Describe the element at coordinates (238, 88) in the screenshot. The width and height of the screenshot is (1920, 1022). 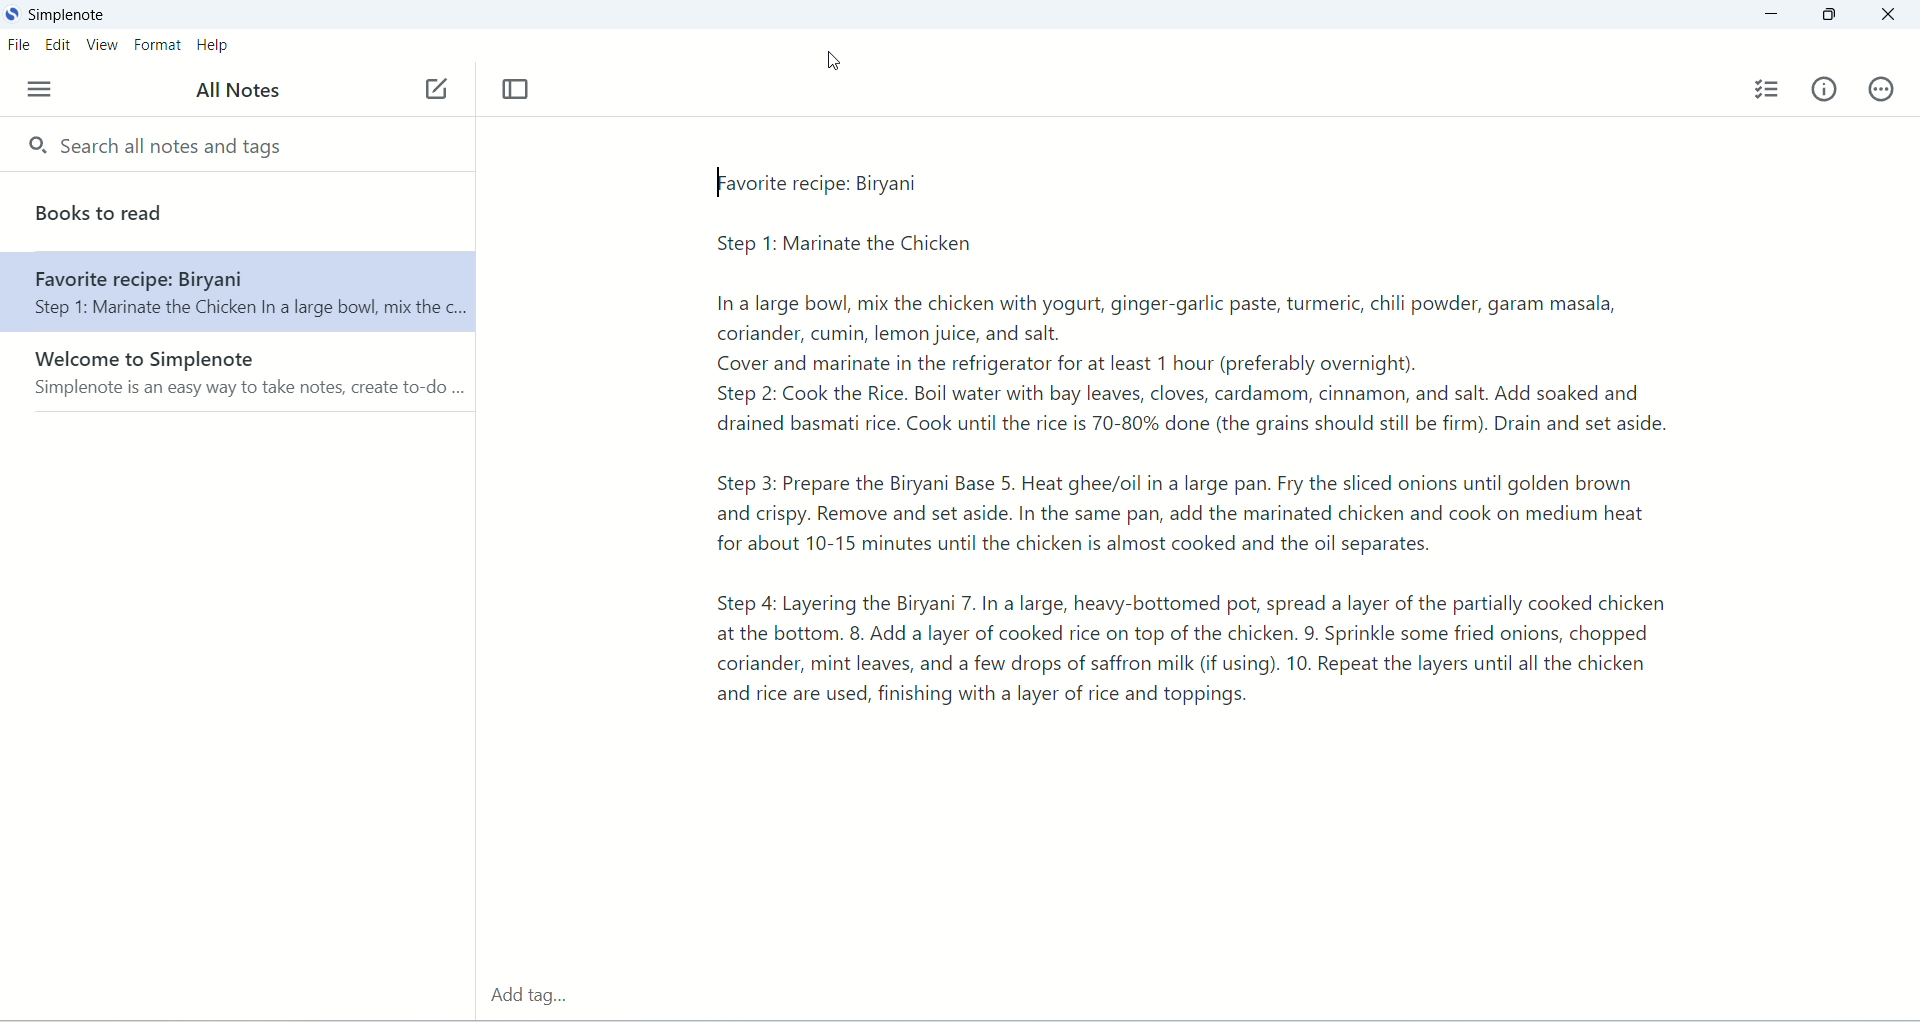
I see `all notes` at that location.